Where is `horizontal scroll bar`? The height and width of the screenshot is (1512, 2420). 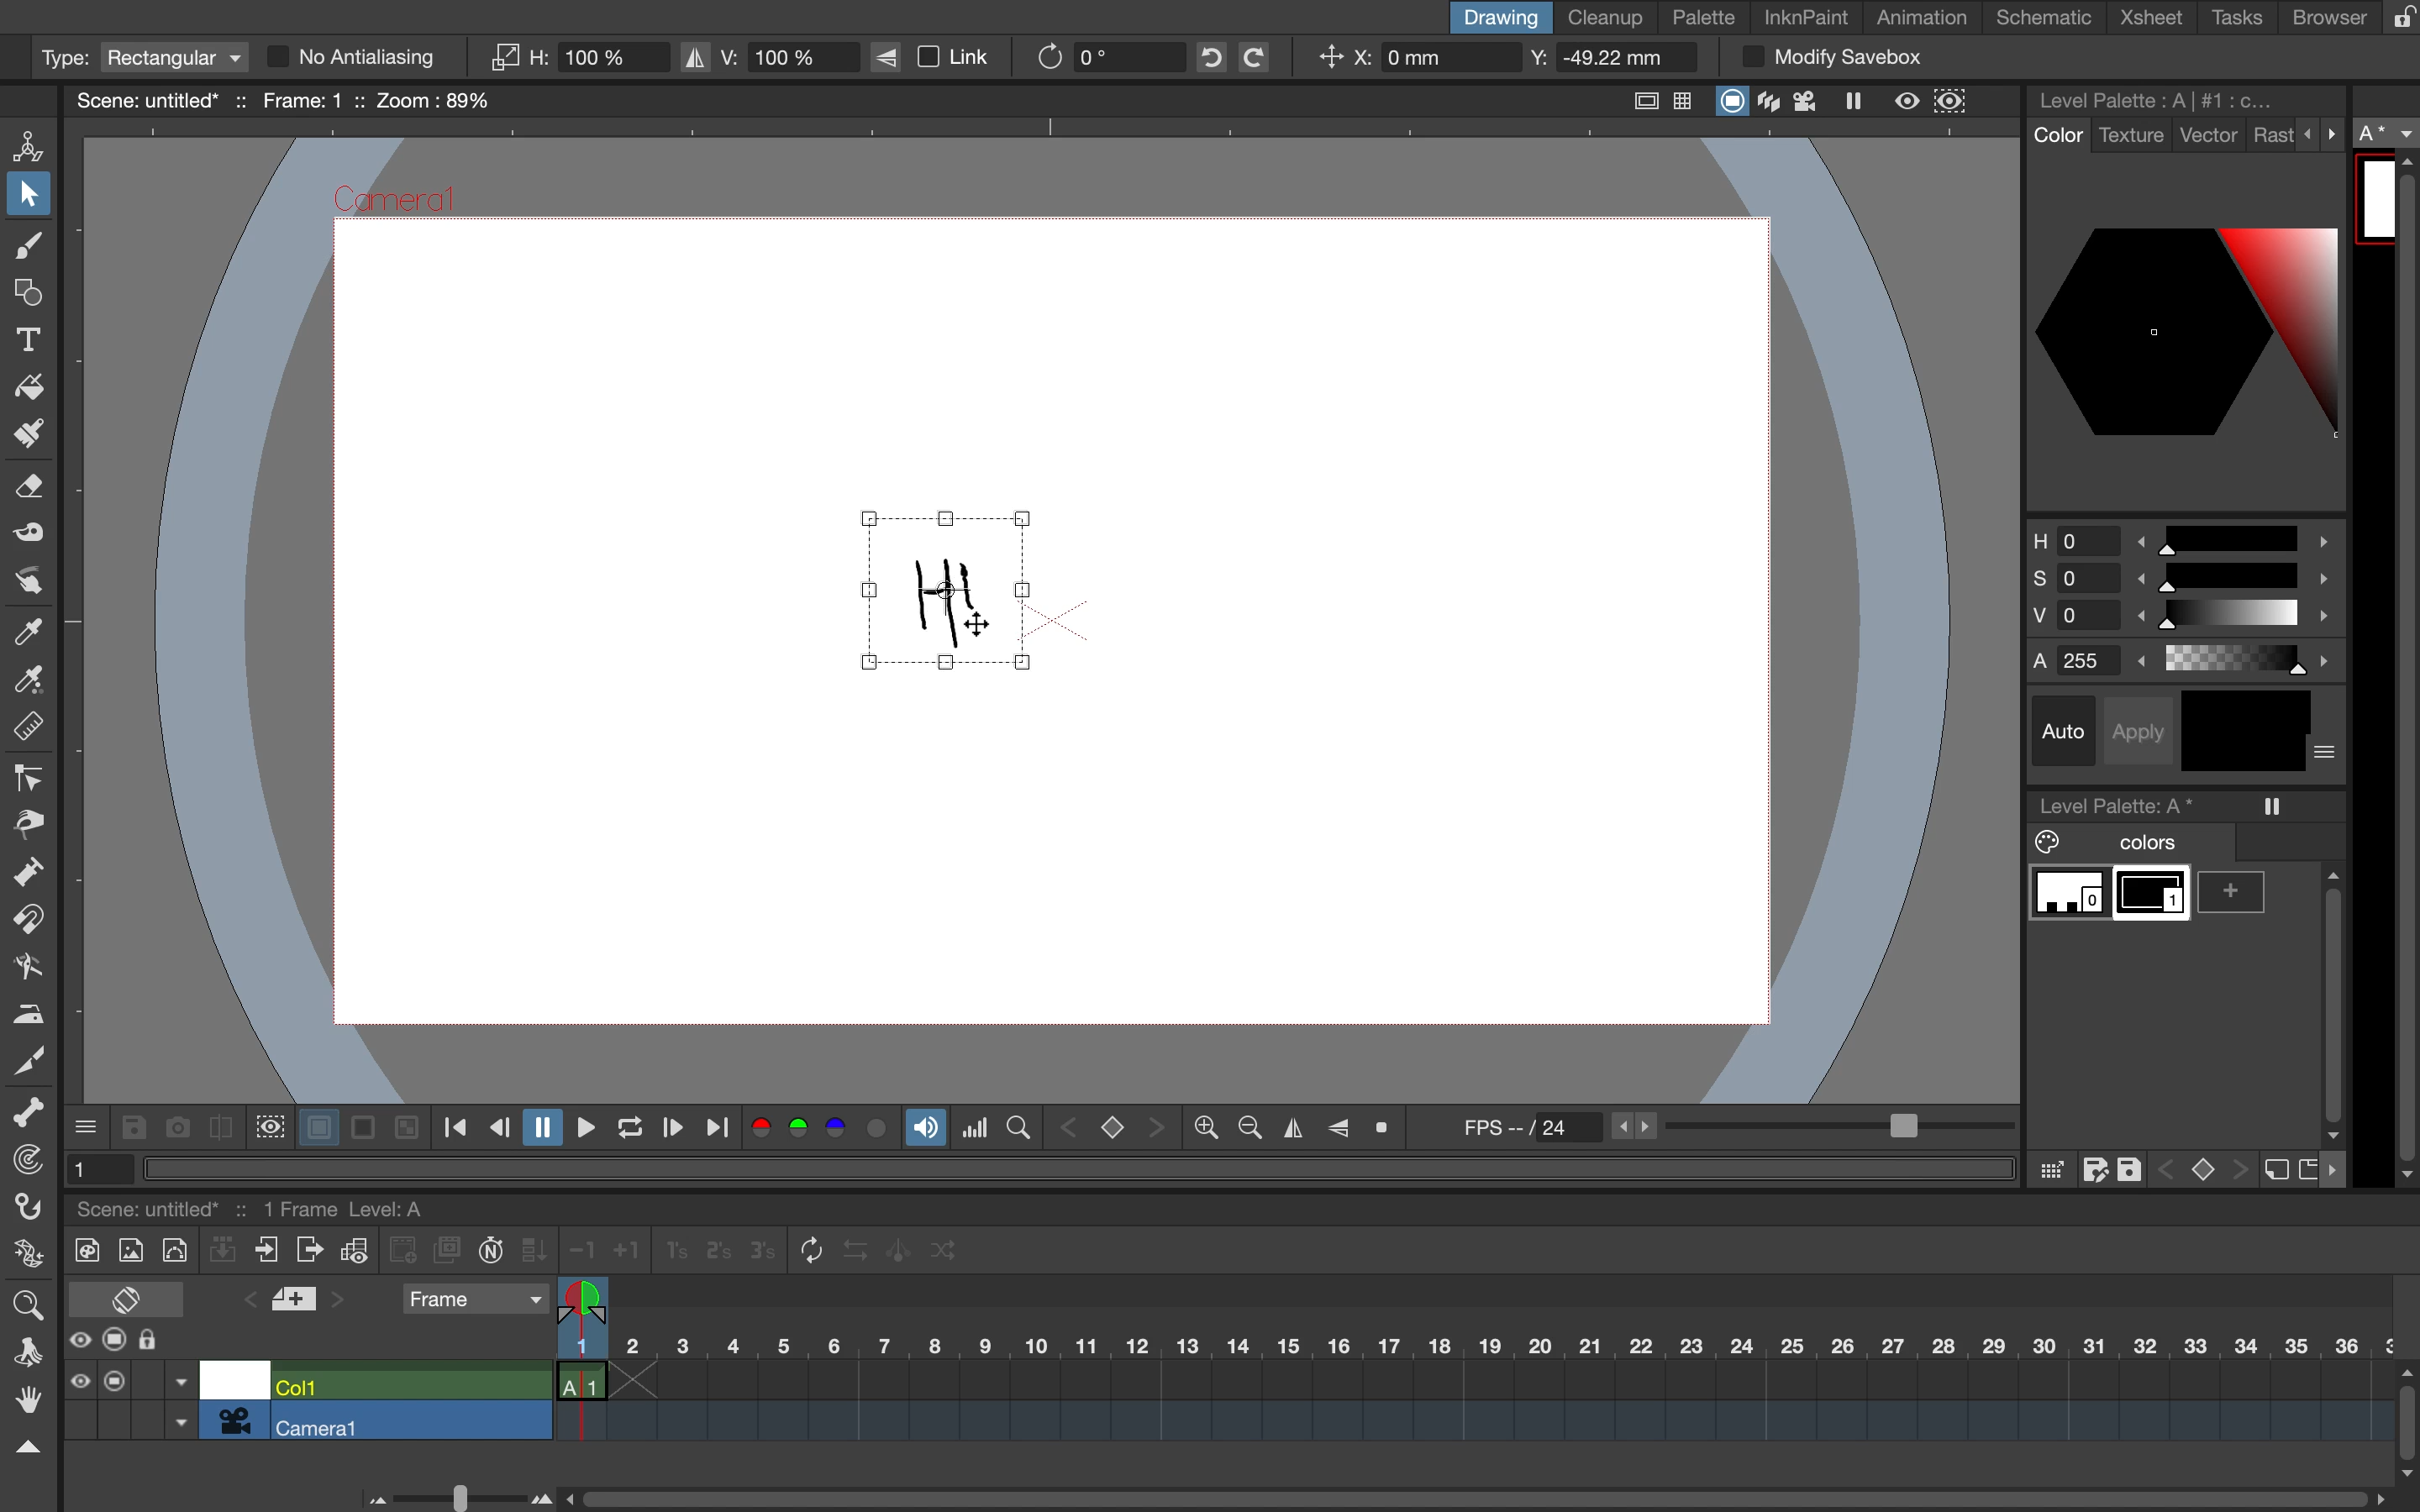
horizontal scroll bar is located at coordinates (1466, 1489).